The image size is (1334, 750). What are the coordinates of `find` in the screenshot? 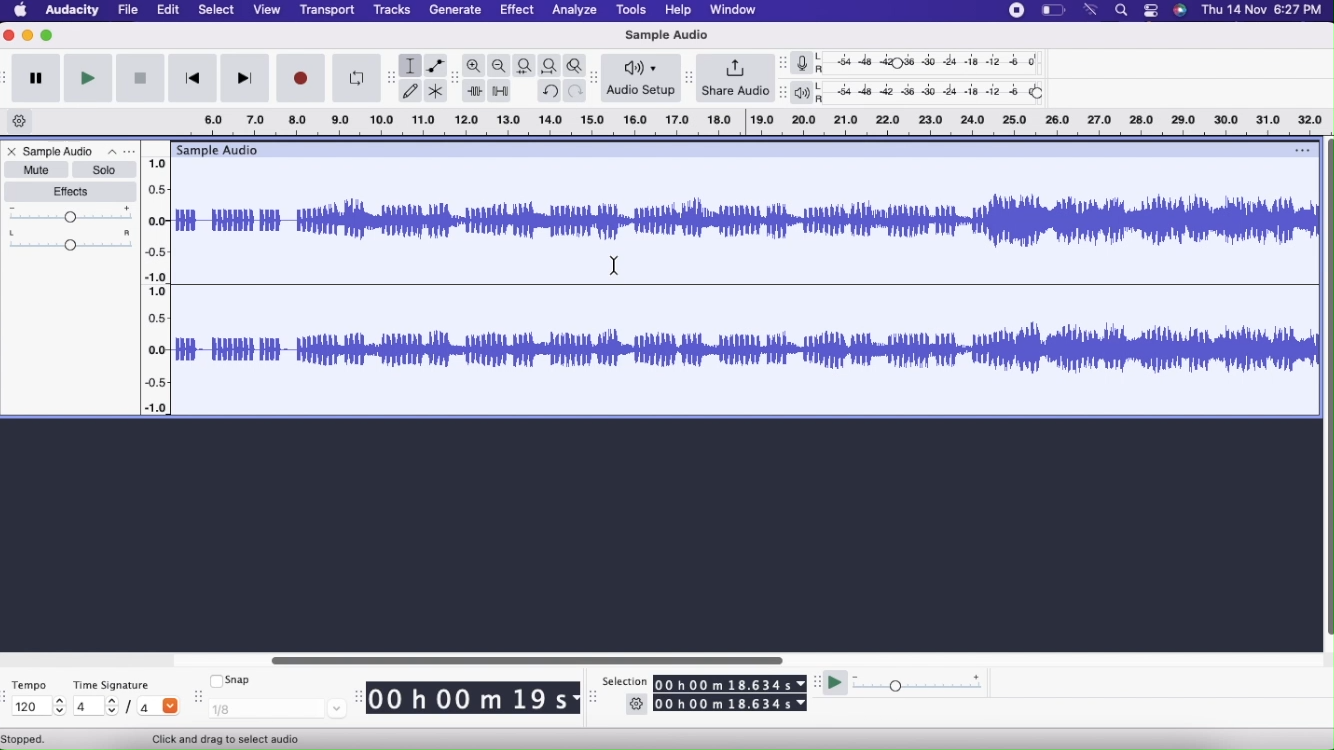 It's located at (1121, 13).